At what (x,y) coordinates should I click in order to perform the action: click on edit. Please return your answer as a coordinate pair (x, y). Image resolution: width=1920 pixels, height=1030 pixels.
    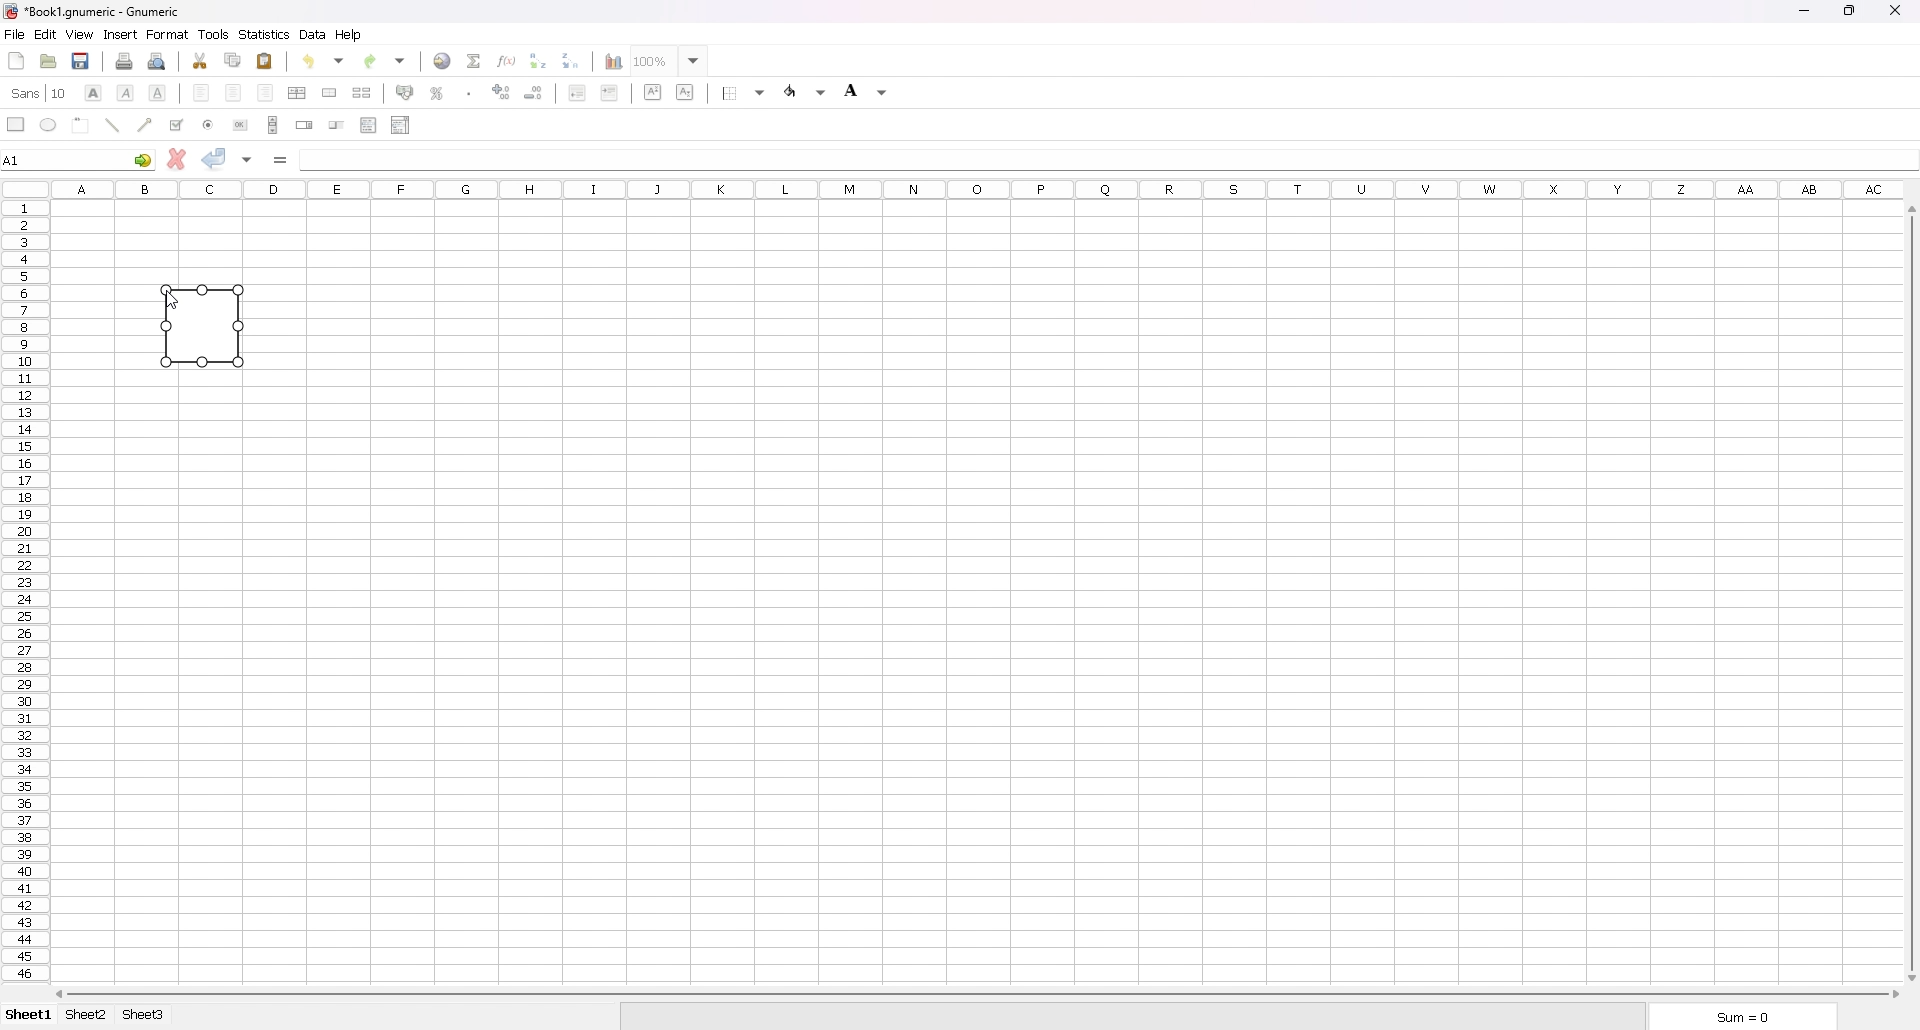
    Looking at the image, I should click on (45, 34).